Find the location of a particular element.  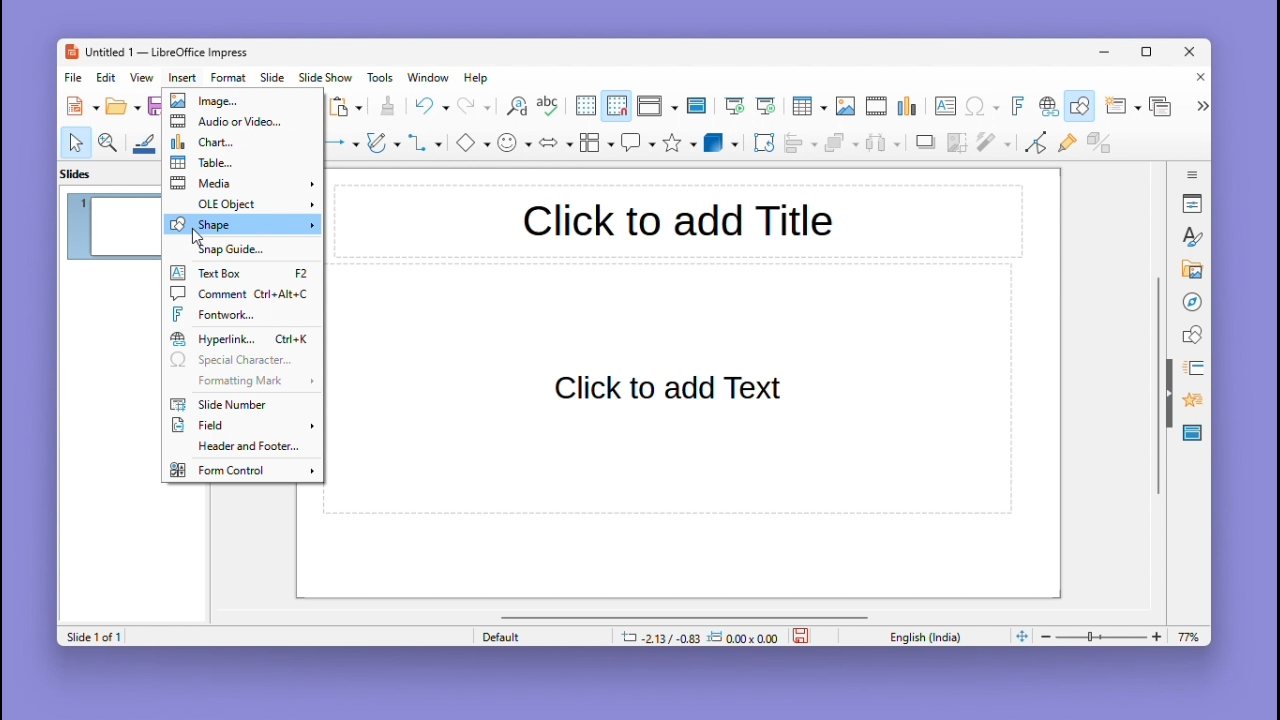

Connectors is located at coordinates (425, 142).